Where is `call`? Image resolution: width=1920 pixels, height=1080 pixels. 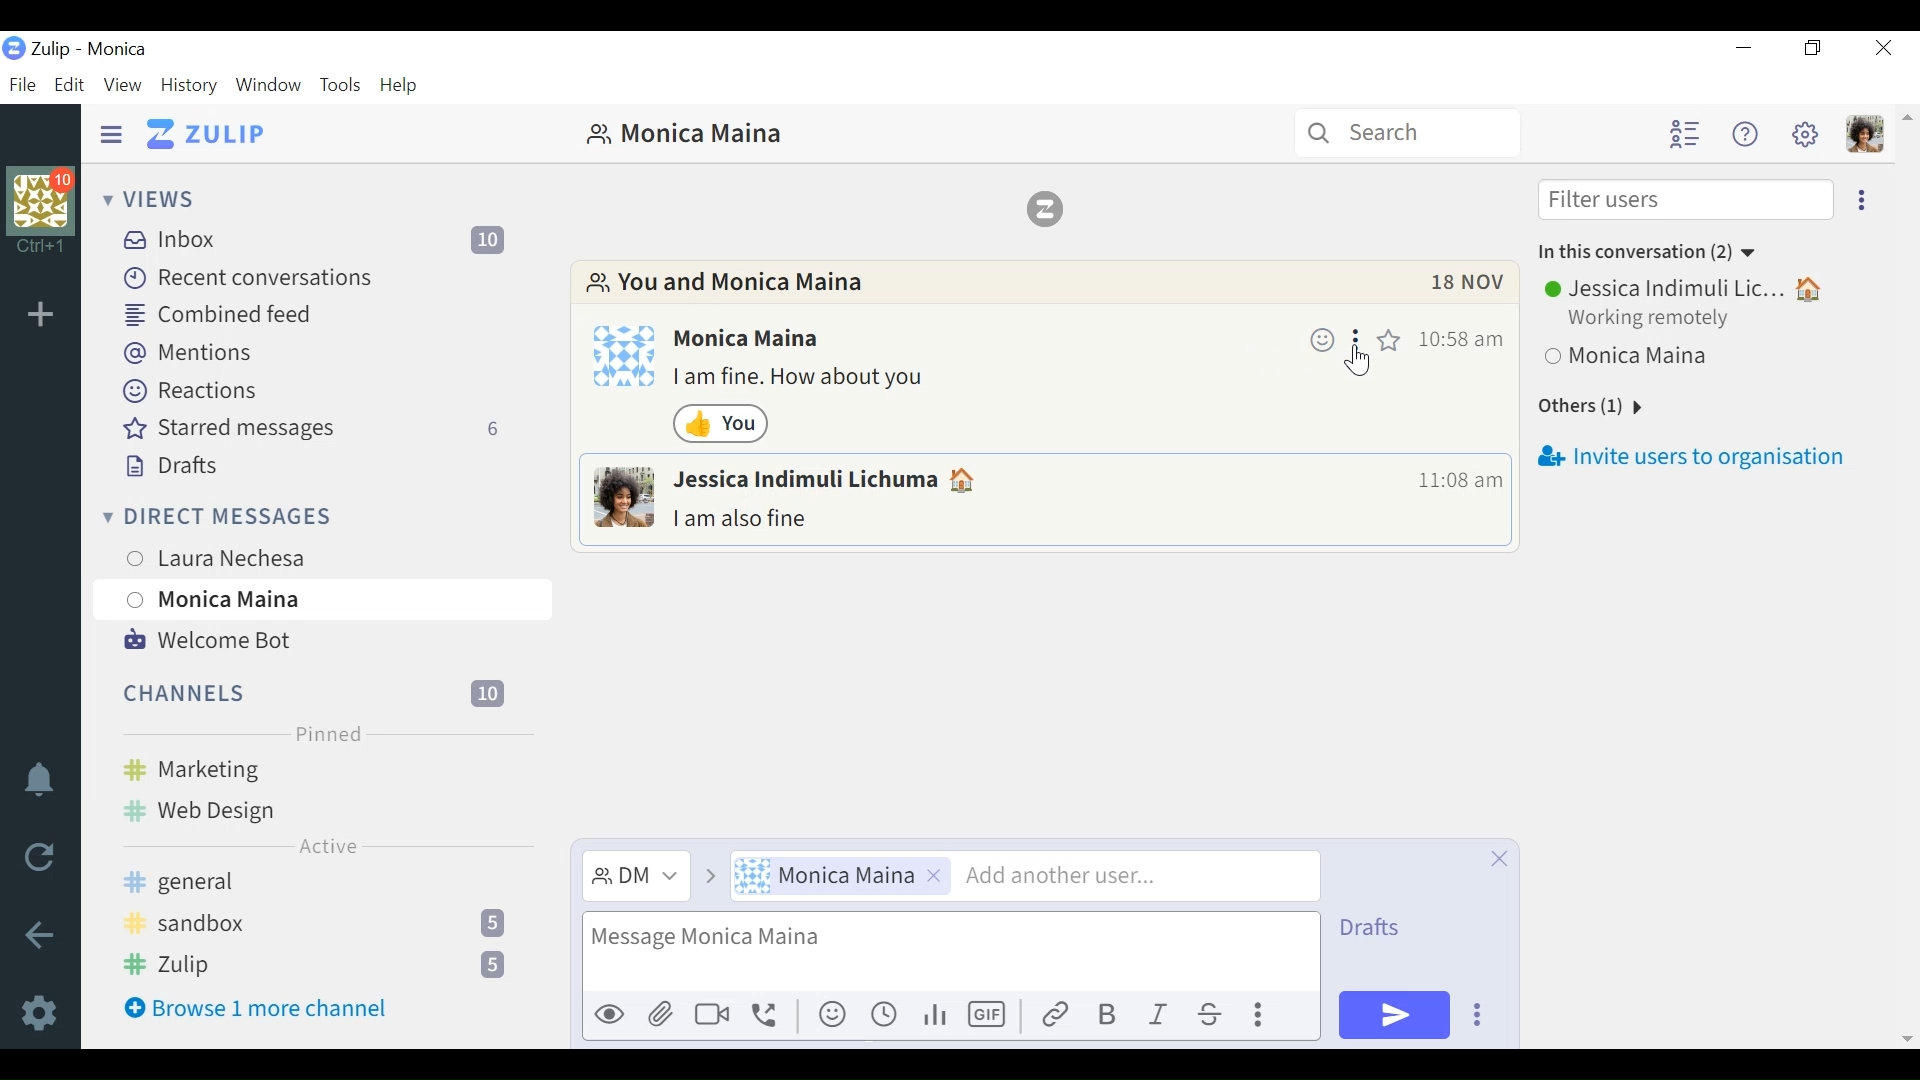 call is located at coordinates (770, 1018).